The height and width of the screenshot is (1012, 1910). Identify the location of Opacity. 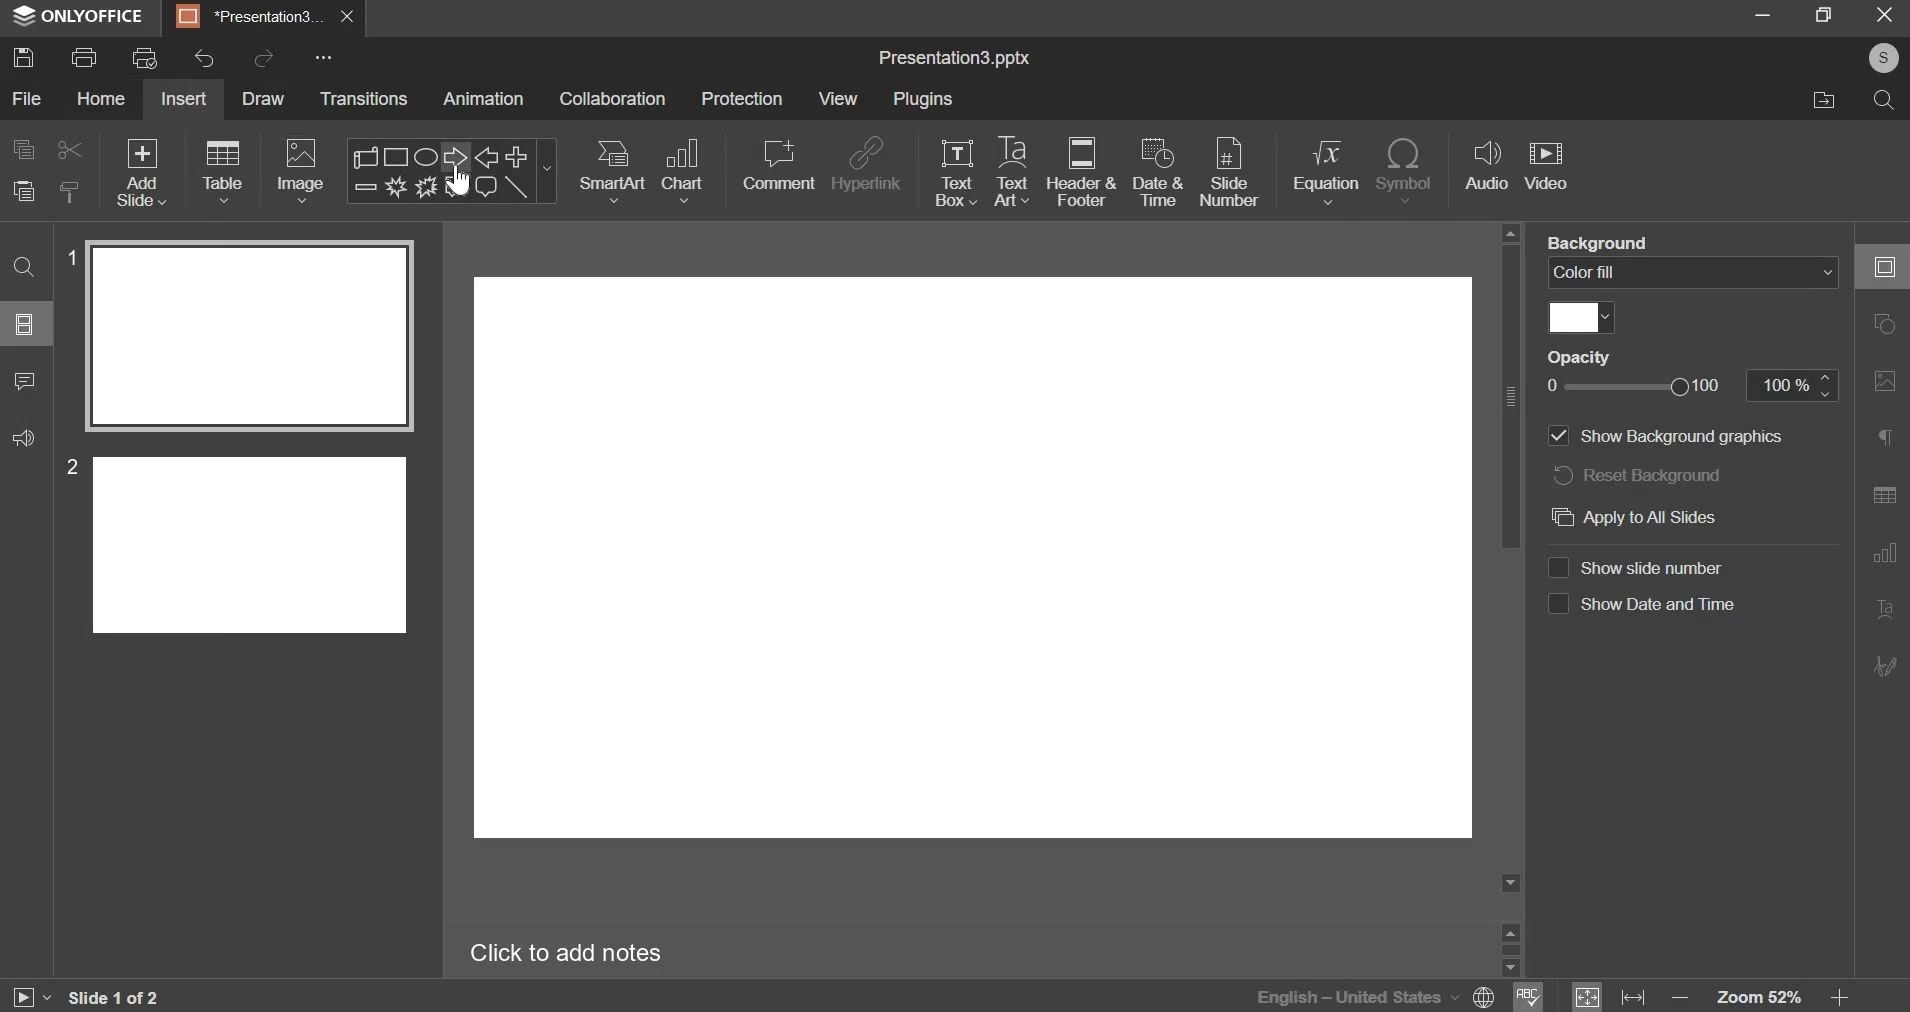
(1579, 356).